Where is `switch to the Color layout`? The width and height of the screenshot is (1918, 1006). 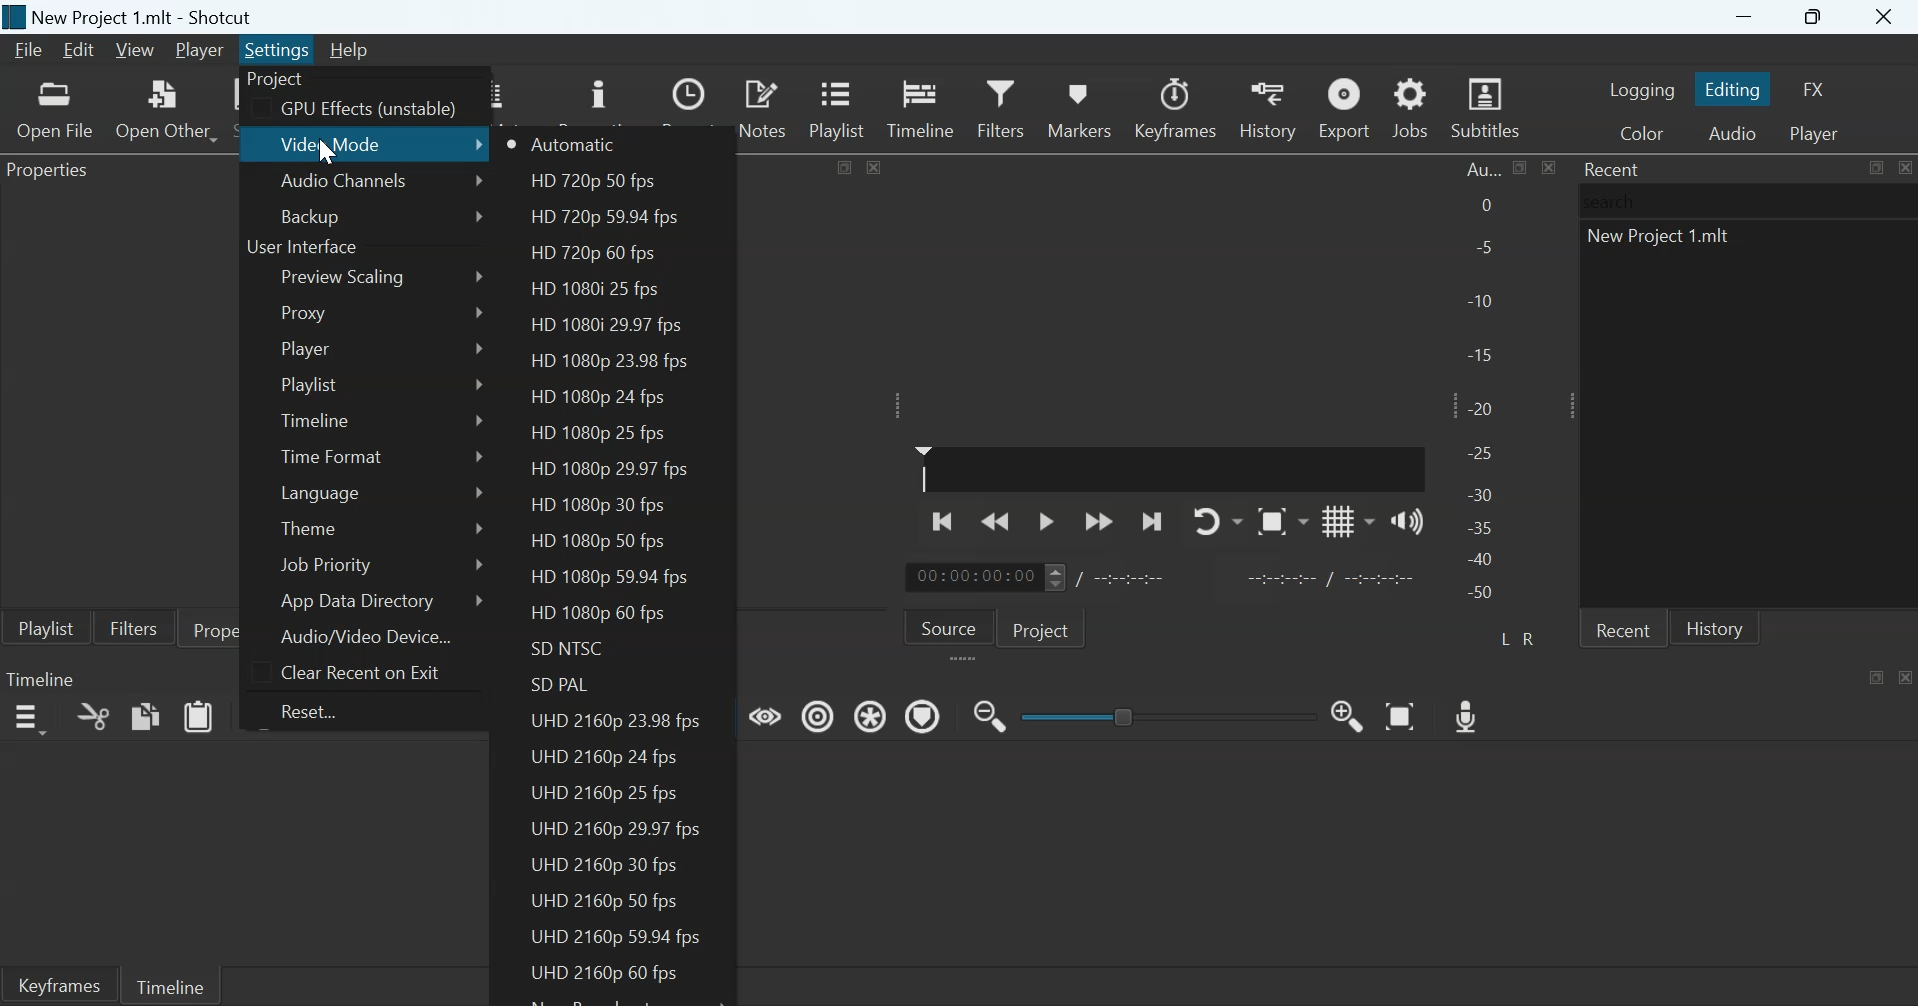 switch to the Color layout is located at coordinates (1641, 132).